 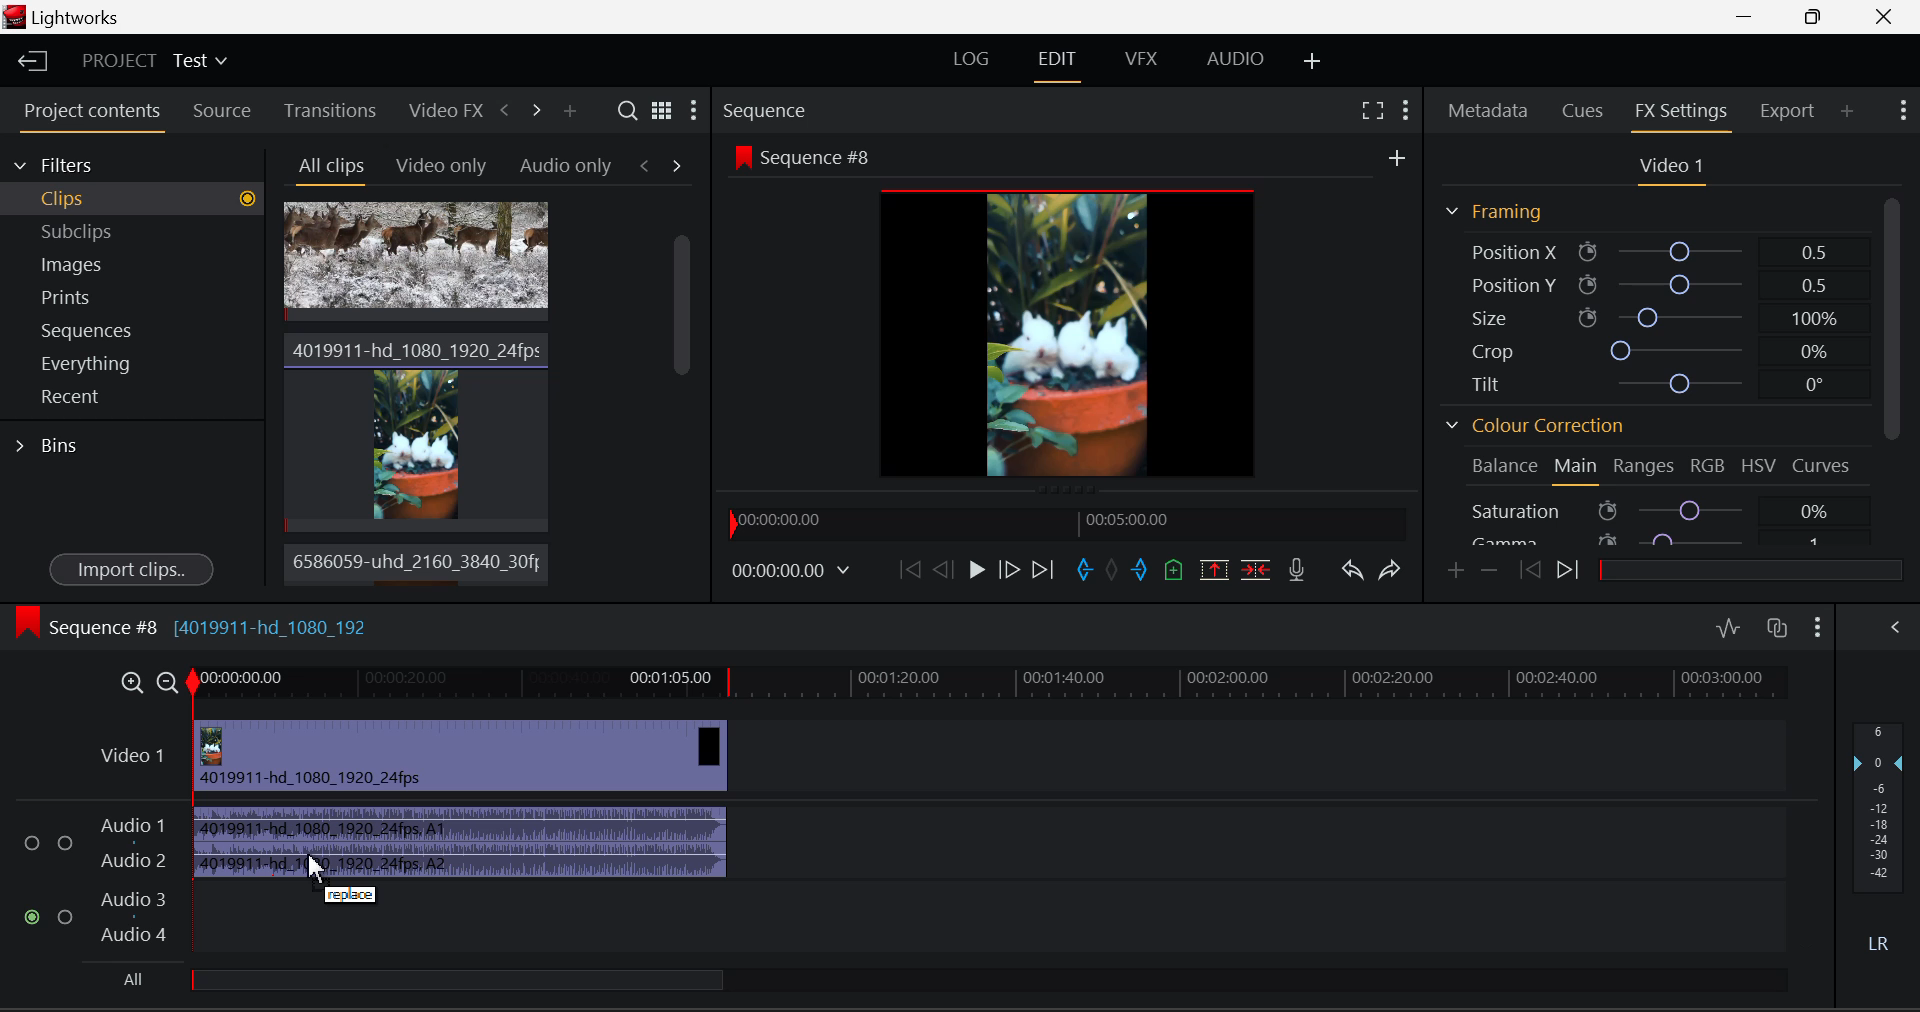 I want to click on Audio & Video Aligned after DRAG_TO, so click(x=466, y=799).